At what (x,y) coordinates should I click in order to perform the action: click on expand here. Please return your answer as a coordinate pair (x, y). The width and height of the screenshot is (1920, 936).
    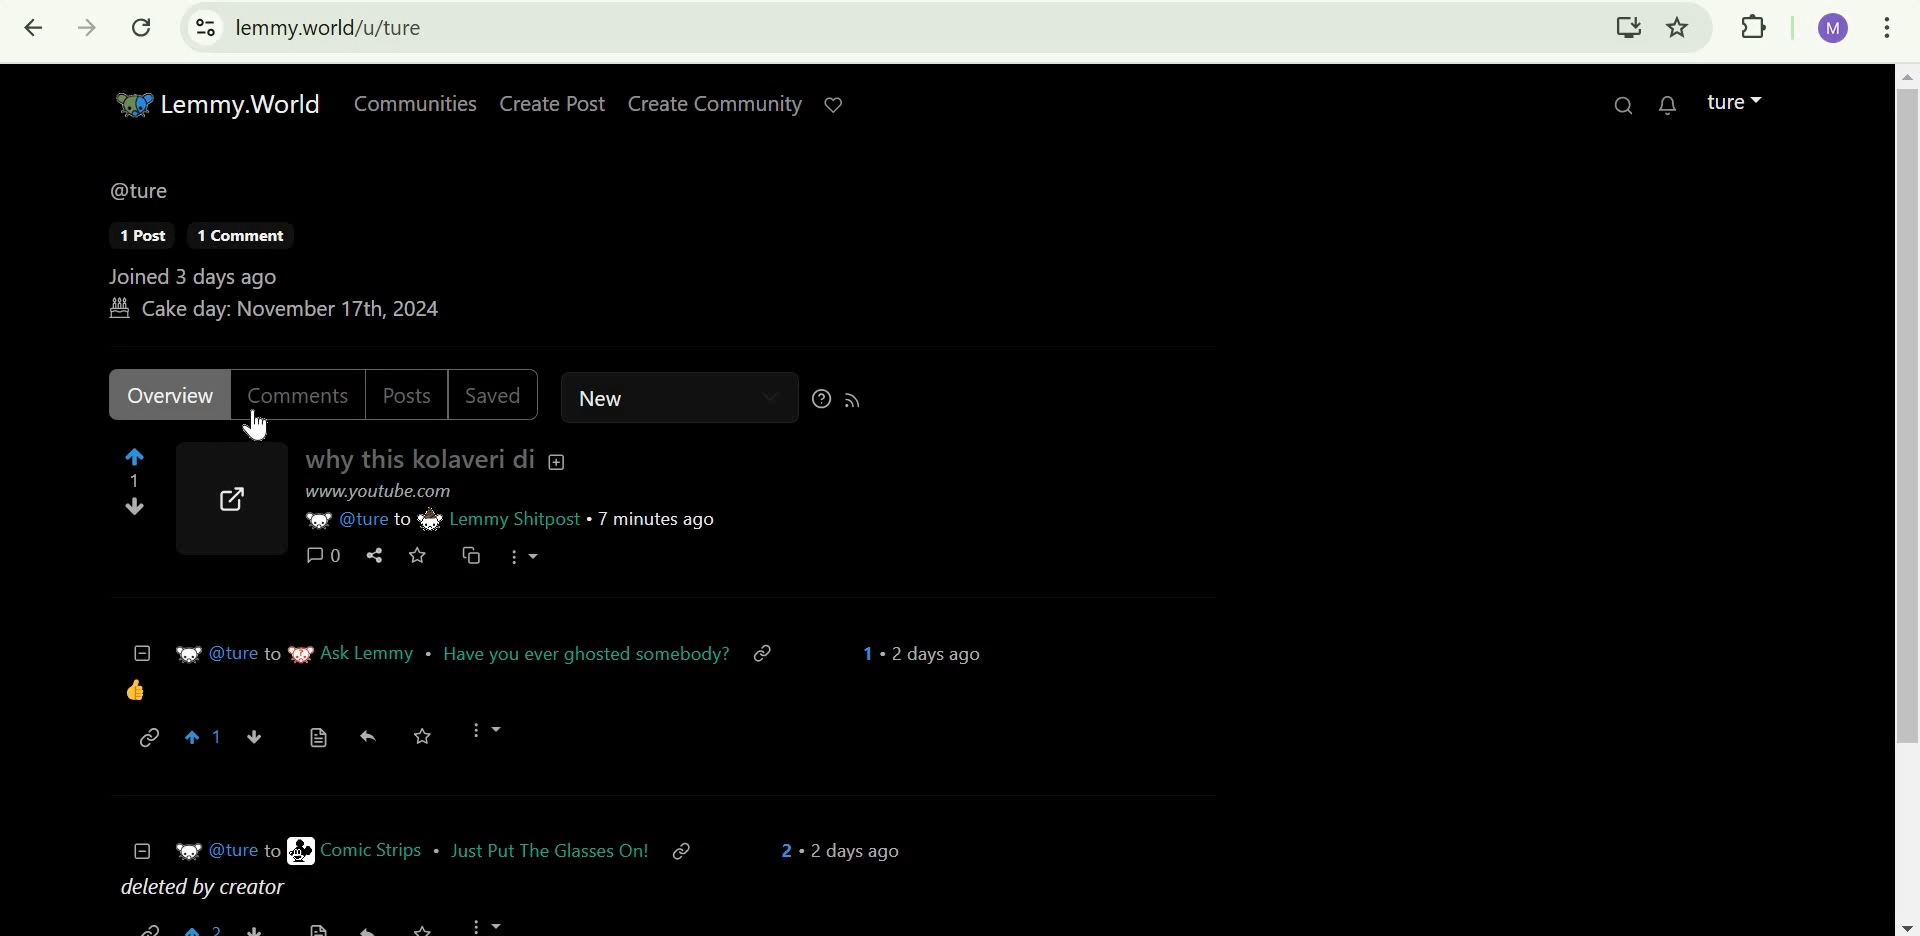
    Looking at the image, I should click on (231, 503).